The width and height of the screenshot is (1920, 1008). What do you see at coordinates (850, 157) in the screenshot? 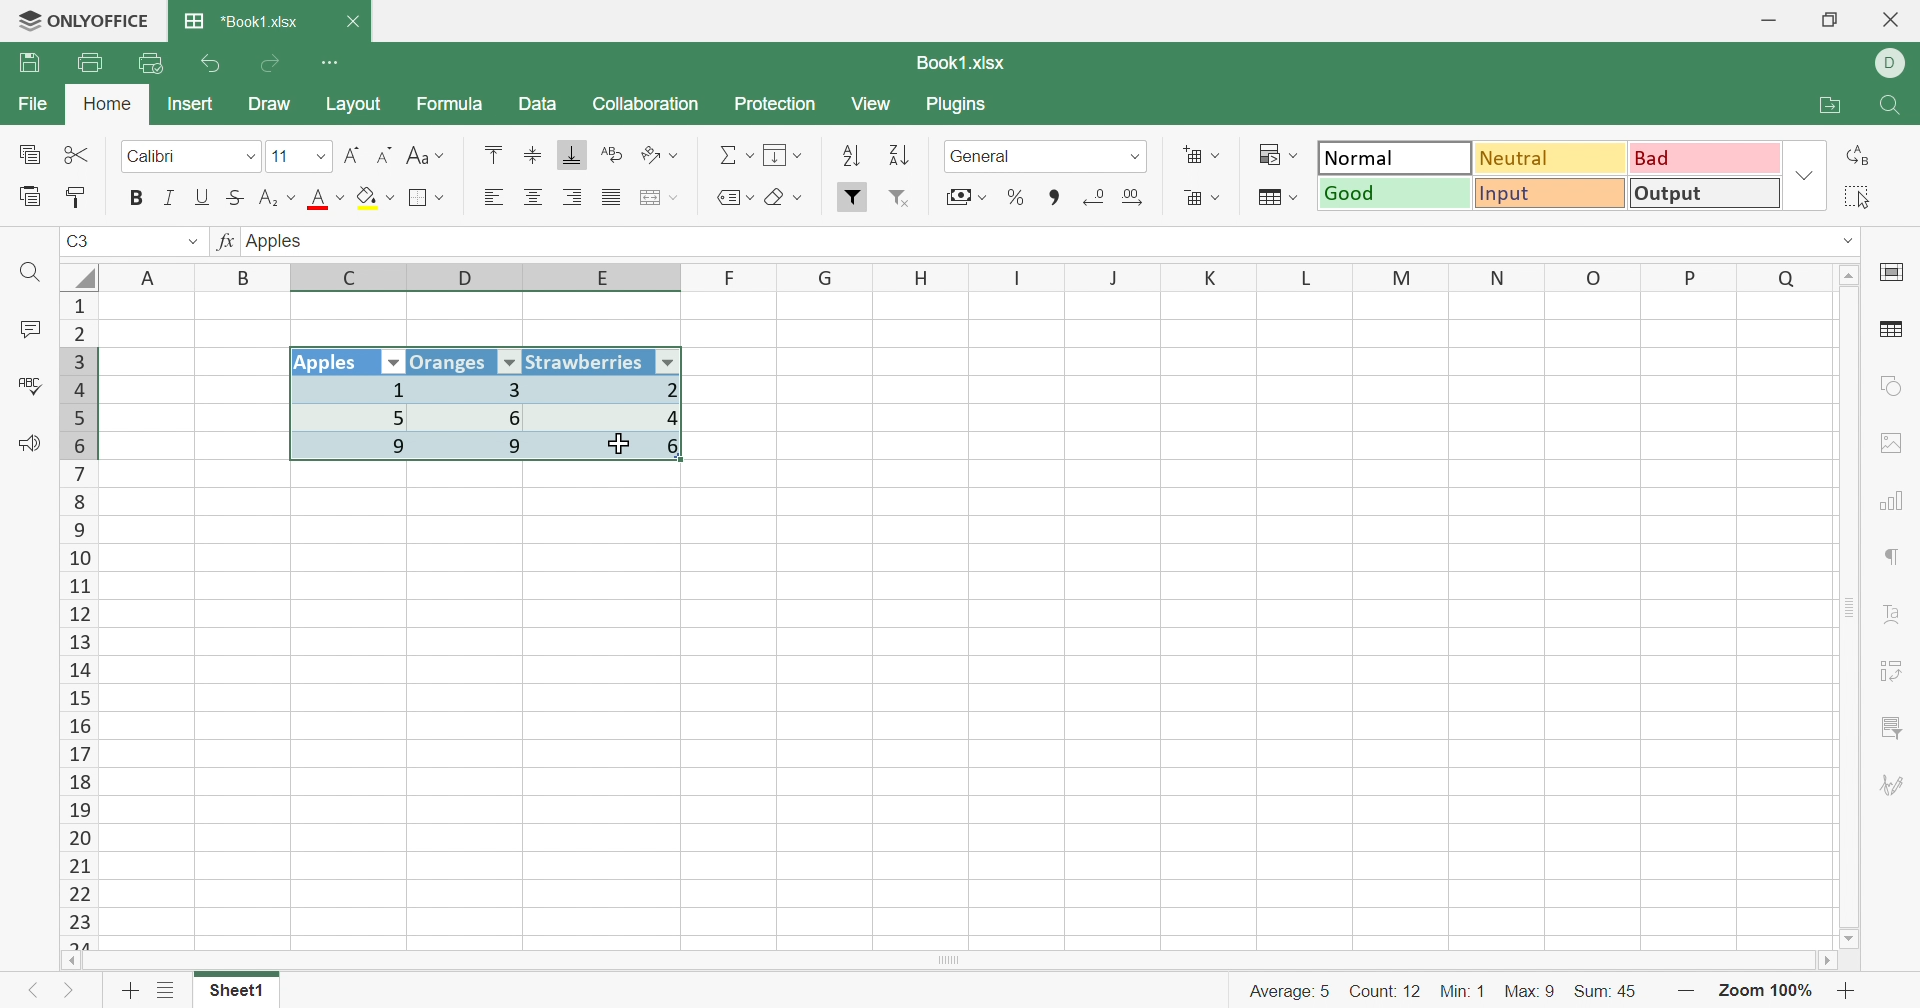
I see `Ascending order` at bounding box center [850, 157].